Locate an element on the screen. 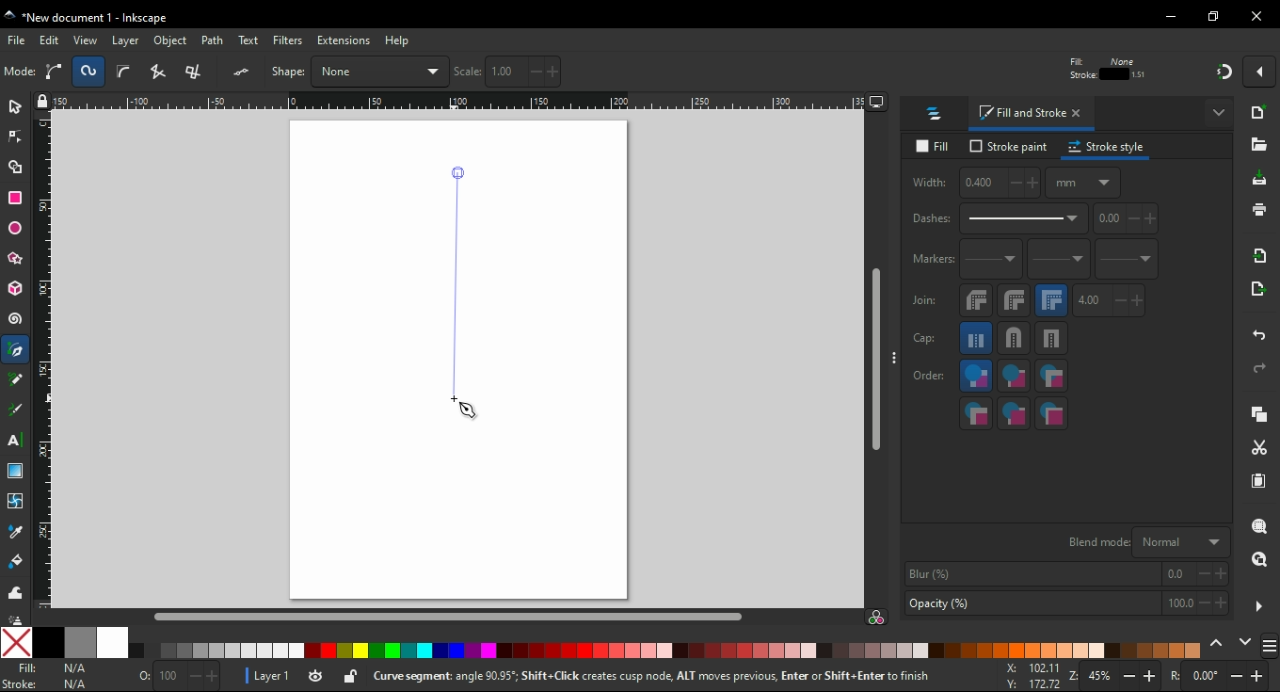 The height and width of the screenshot is (692, 1280). filters is located at coordinates (289, 42).